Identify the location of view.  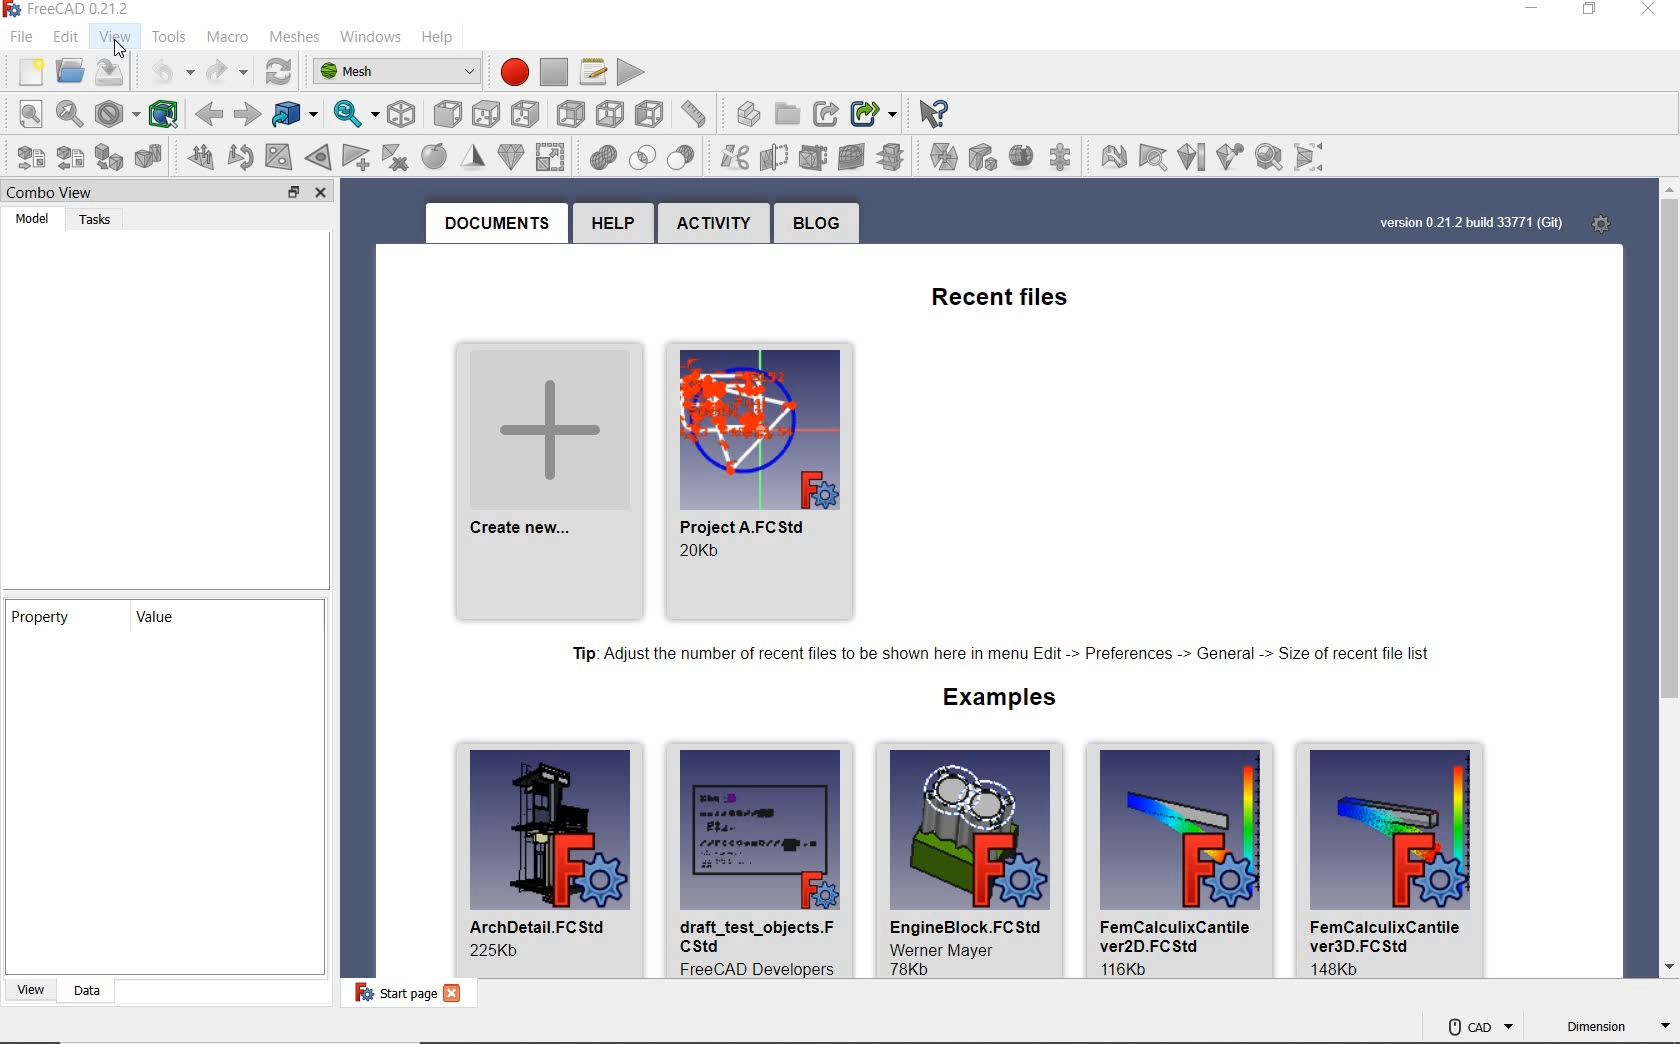
(109, 35).